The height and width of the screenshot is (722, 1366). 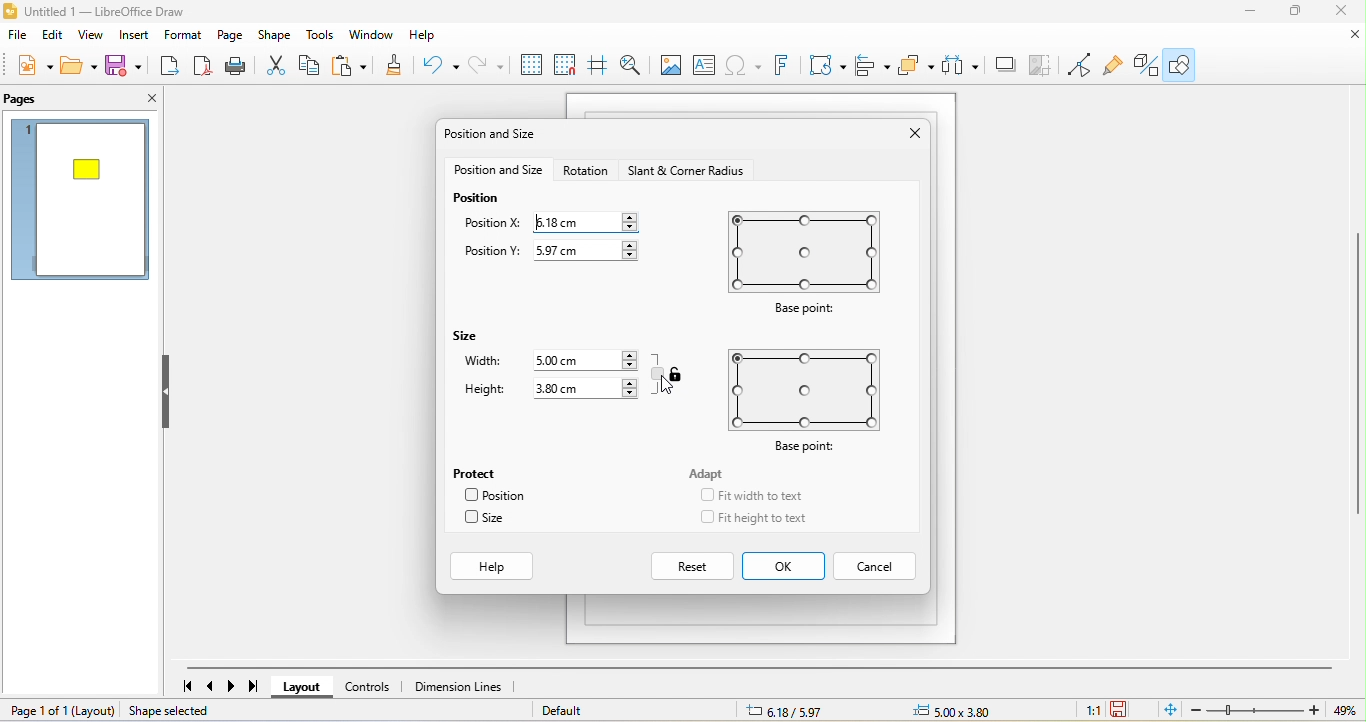 What do you see at coordinates (502, 173) in the screenshot?
I see `position and size` at bounding box center [502, 173].